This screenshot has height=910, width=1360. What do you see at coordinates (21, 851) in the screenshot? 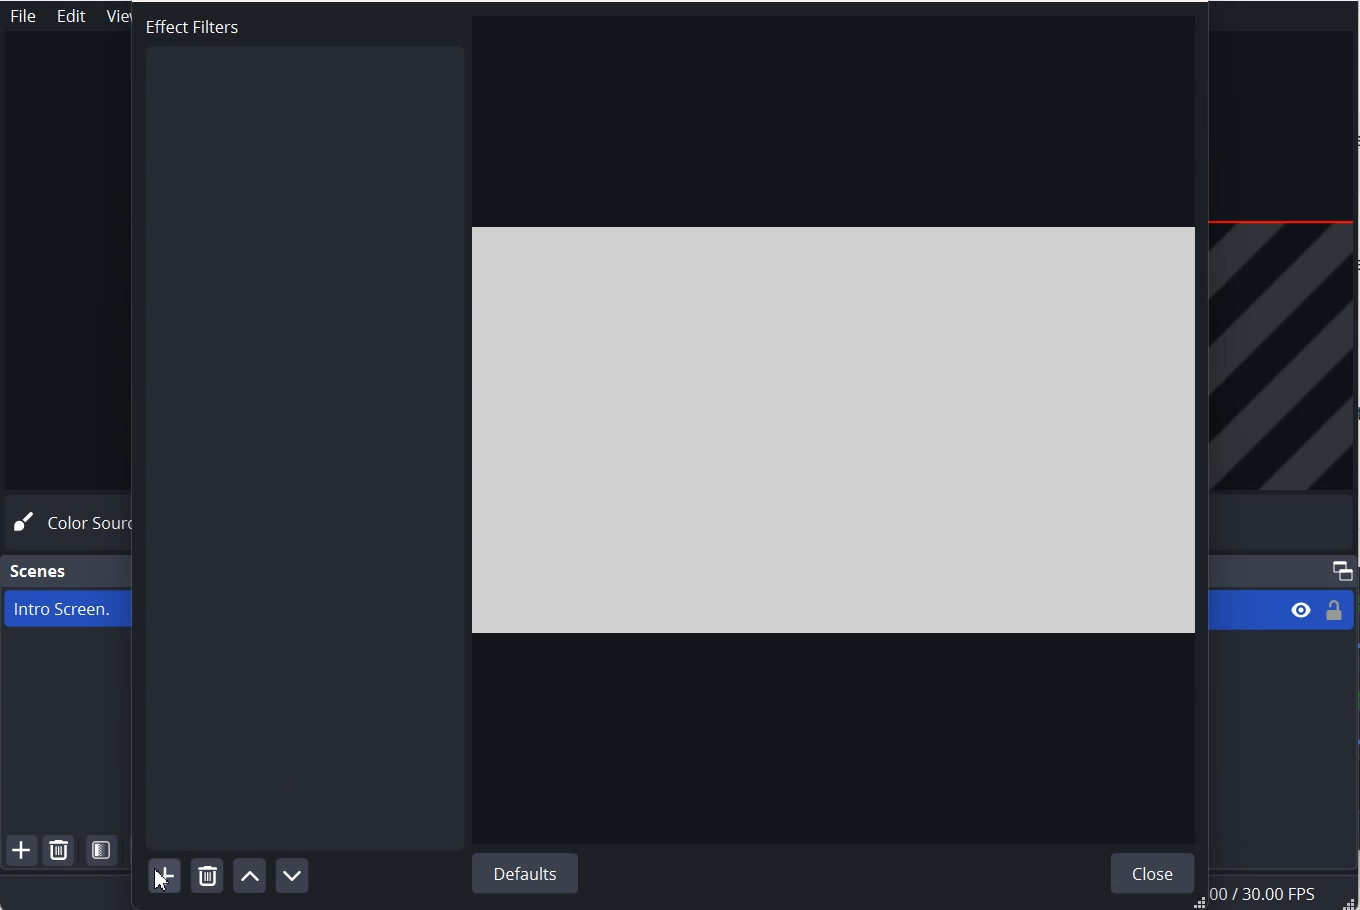
I see `Add Scene` at bounding box center [21, 851].